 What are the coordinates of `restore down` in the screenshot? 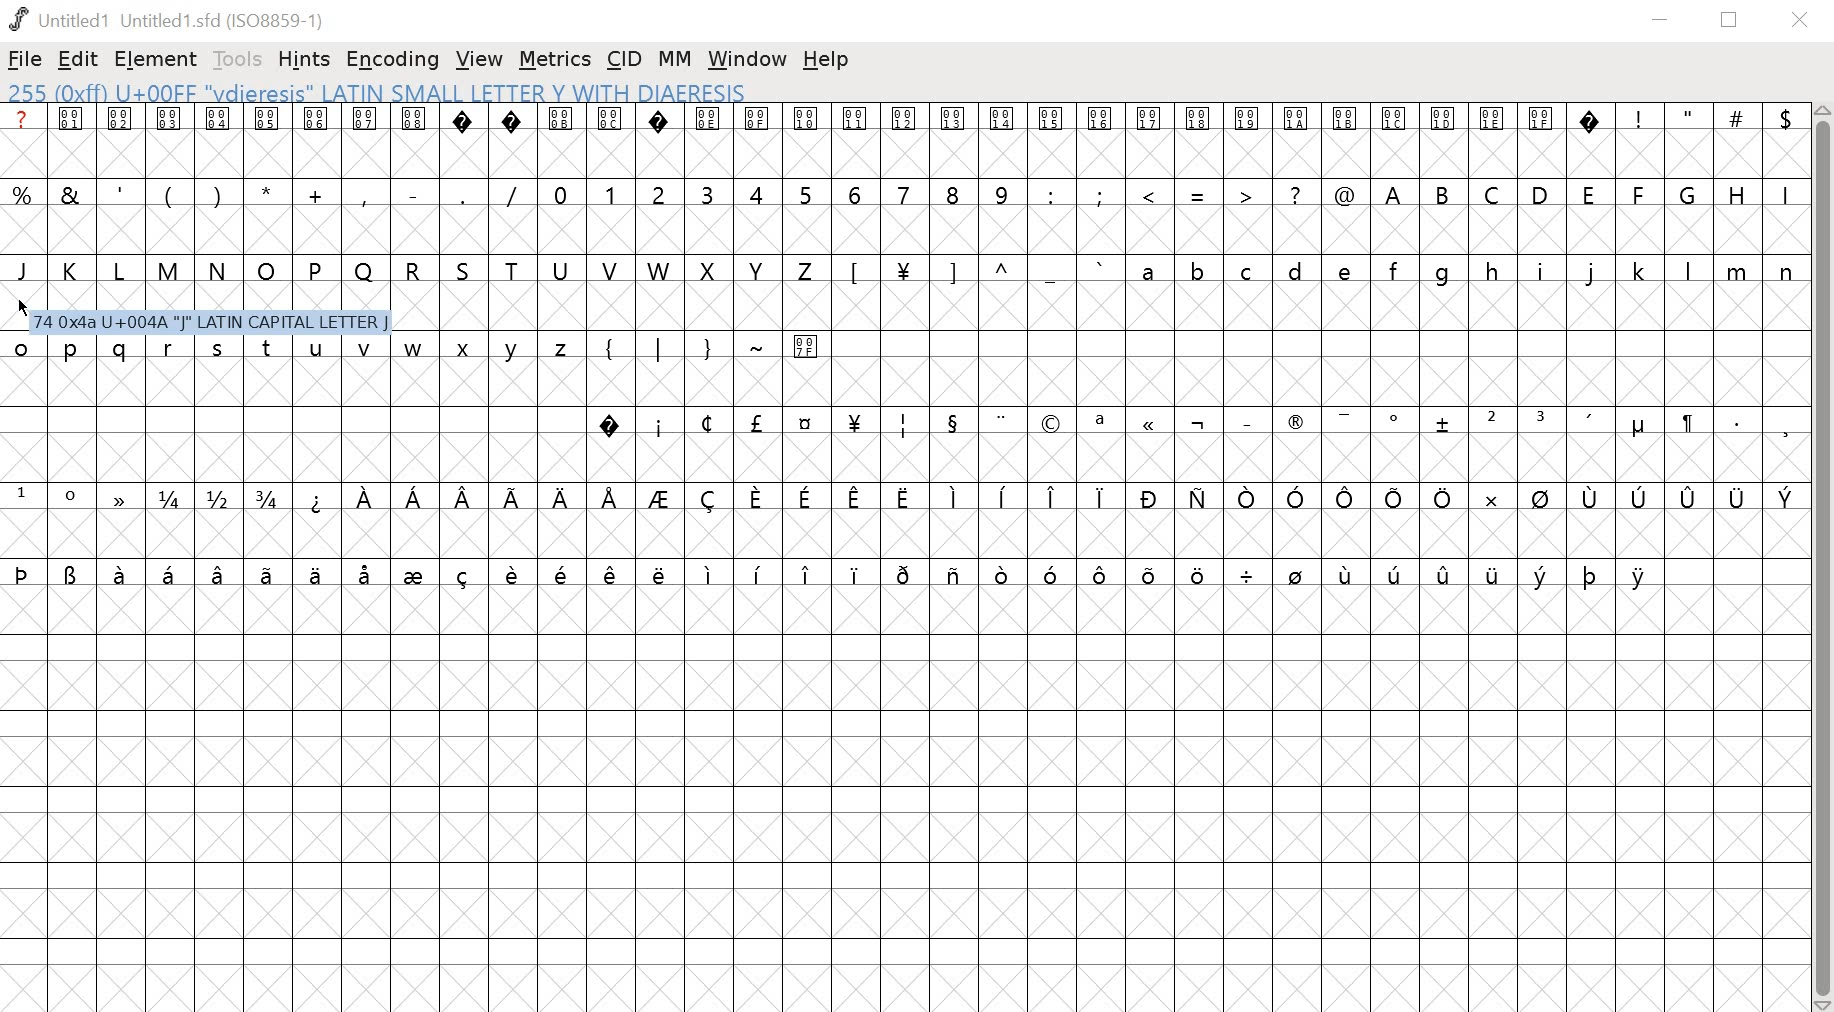 It's located at (1730, 20).